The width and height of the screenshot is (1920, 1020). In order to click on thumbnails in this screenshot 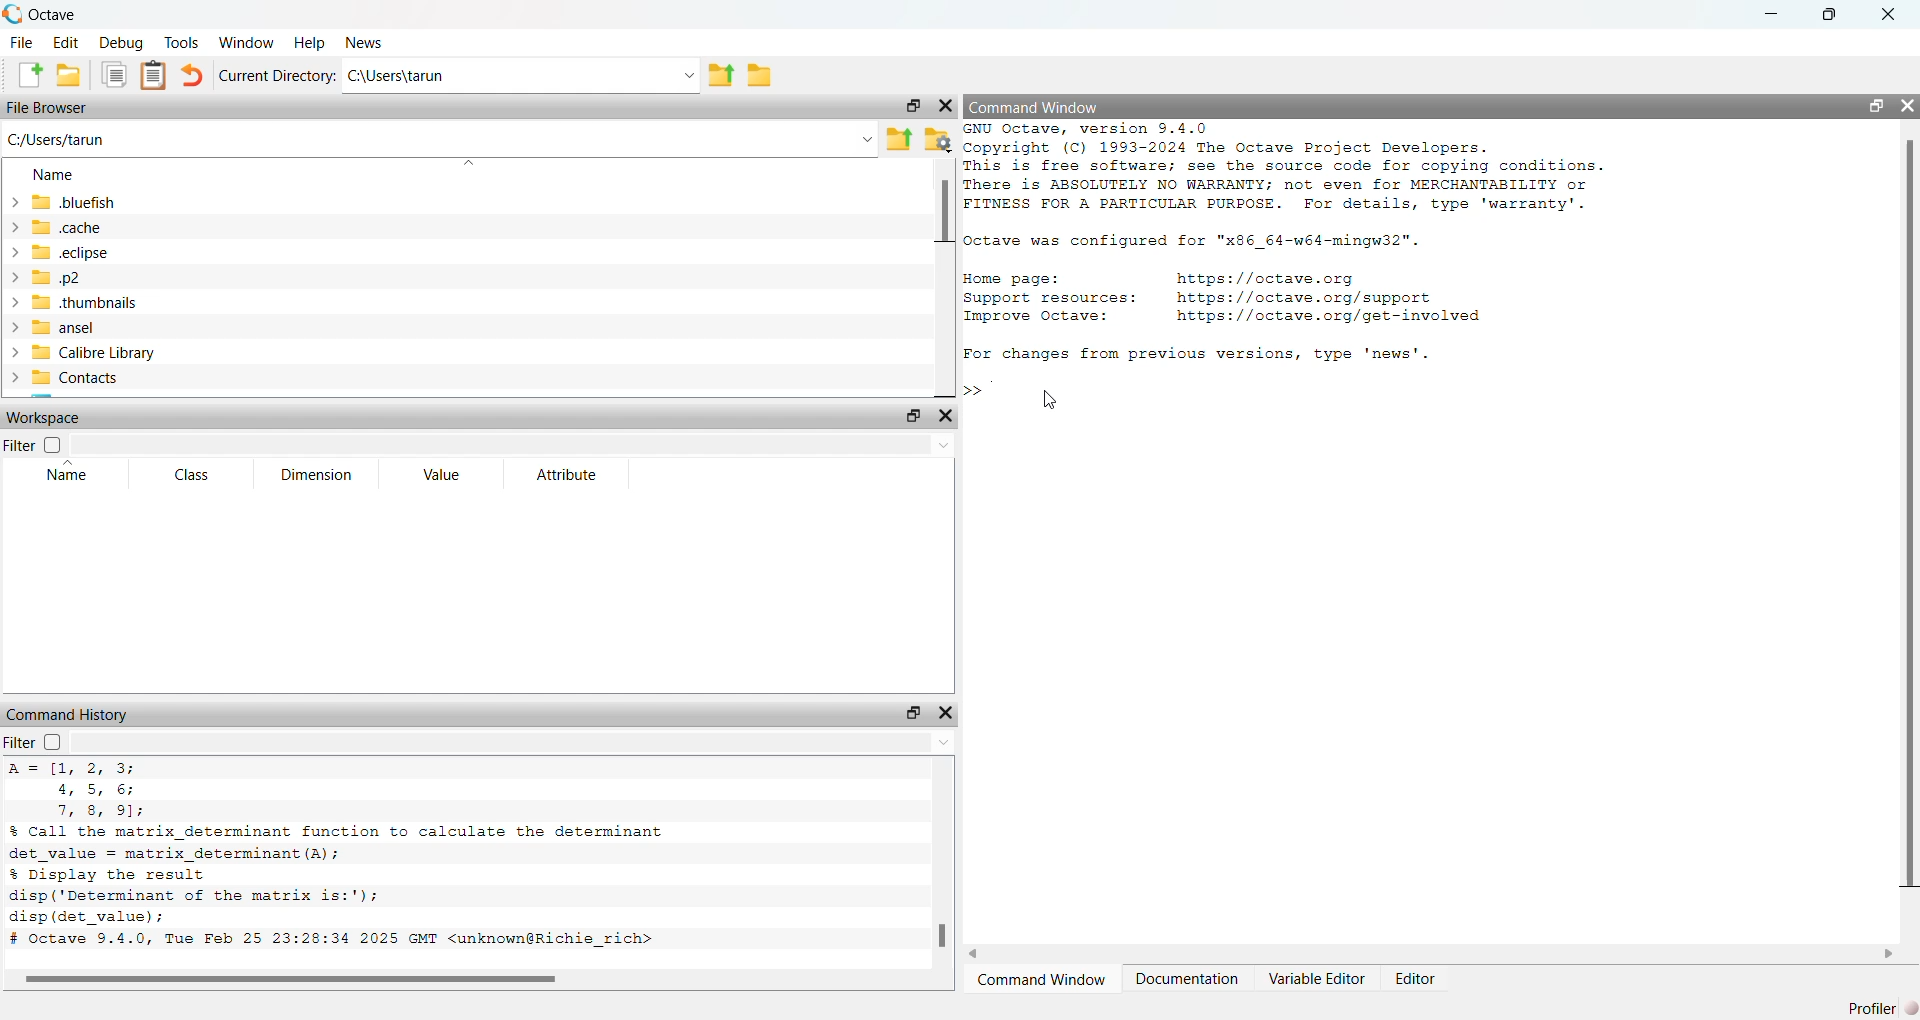, I will do `click(77, 302)`.